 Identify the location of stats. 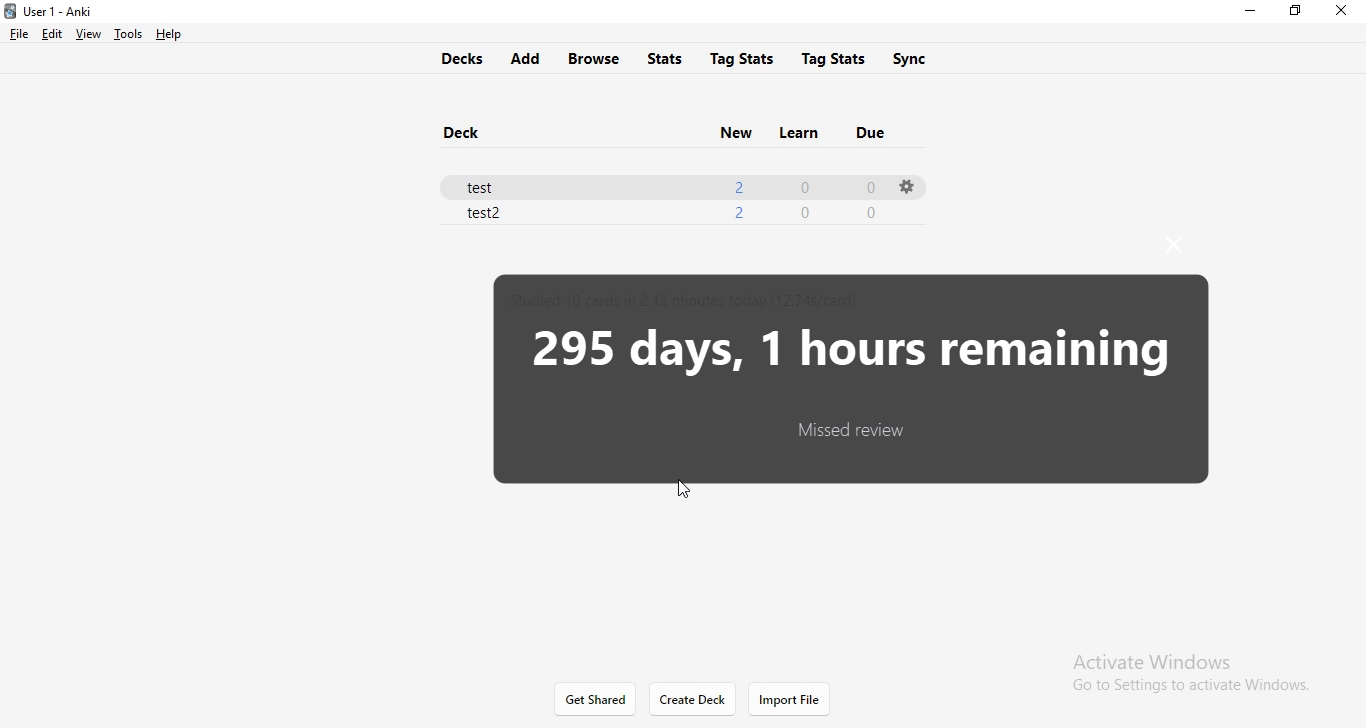
(669, 56).